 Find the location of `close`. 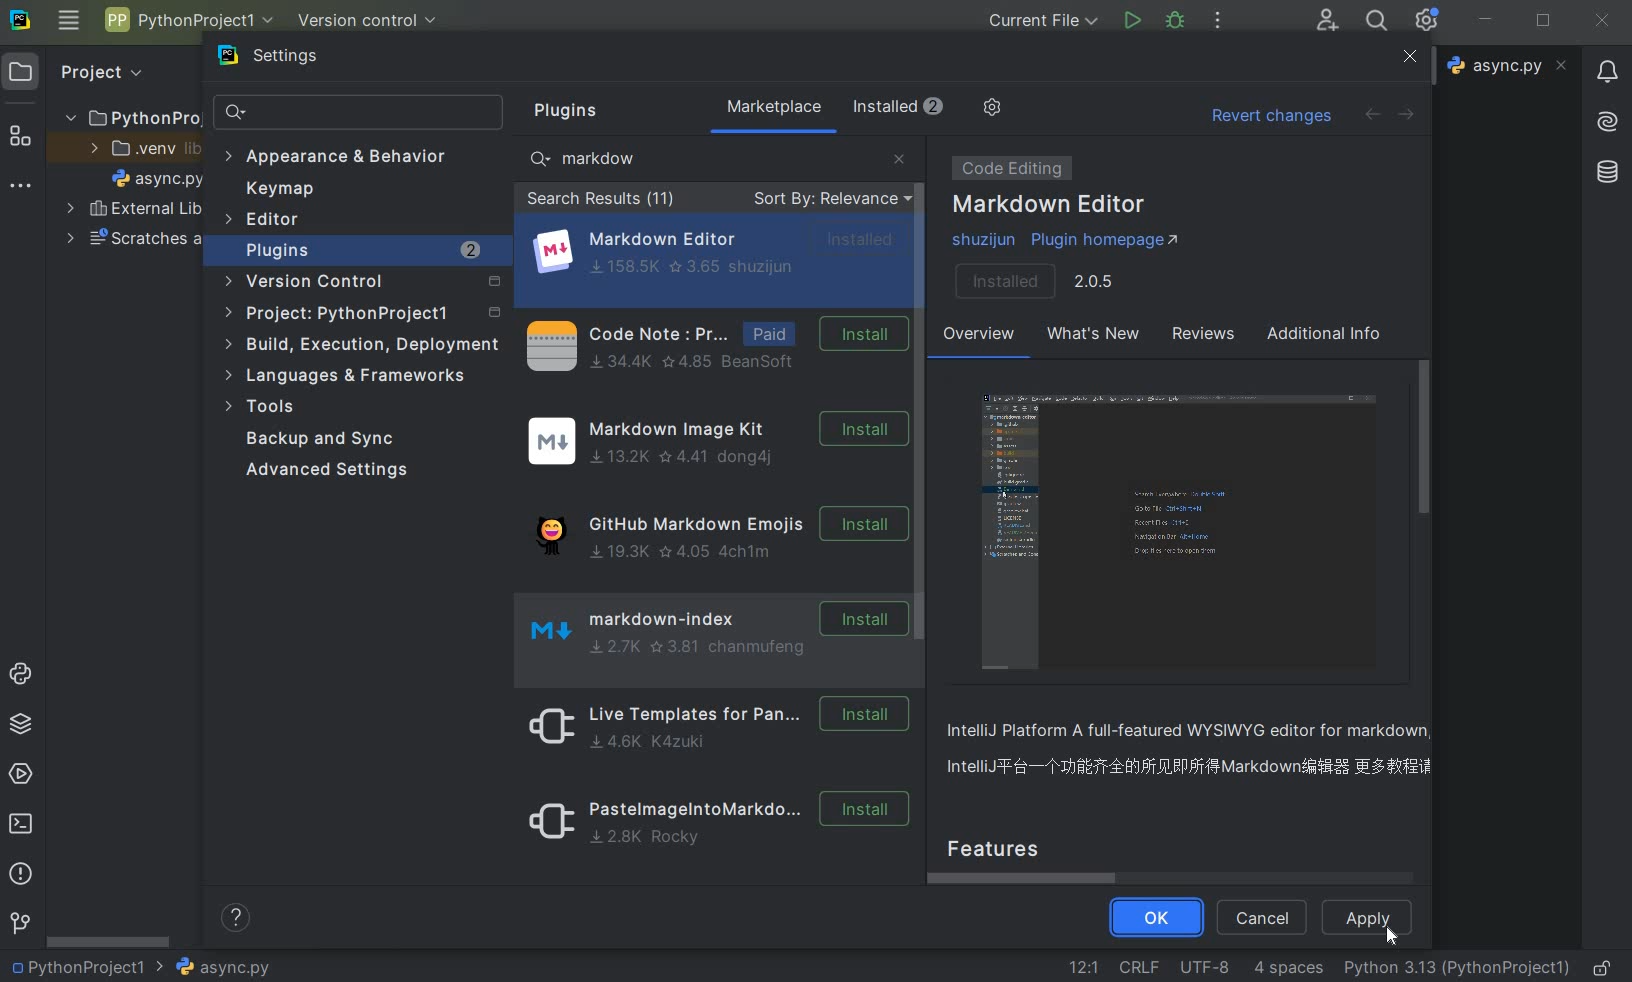

close is located at coordinates (1409, 57).